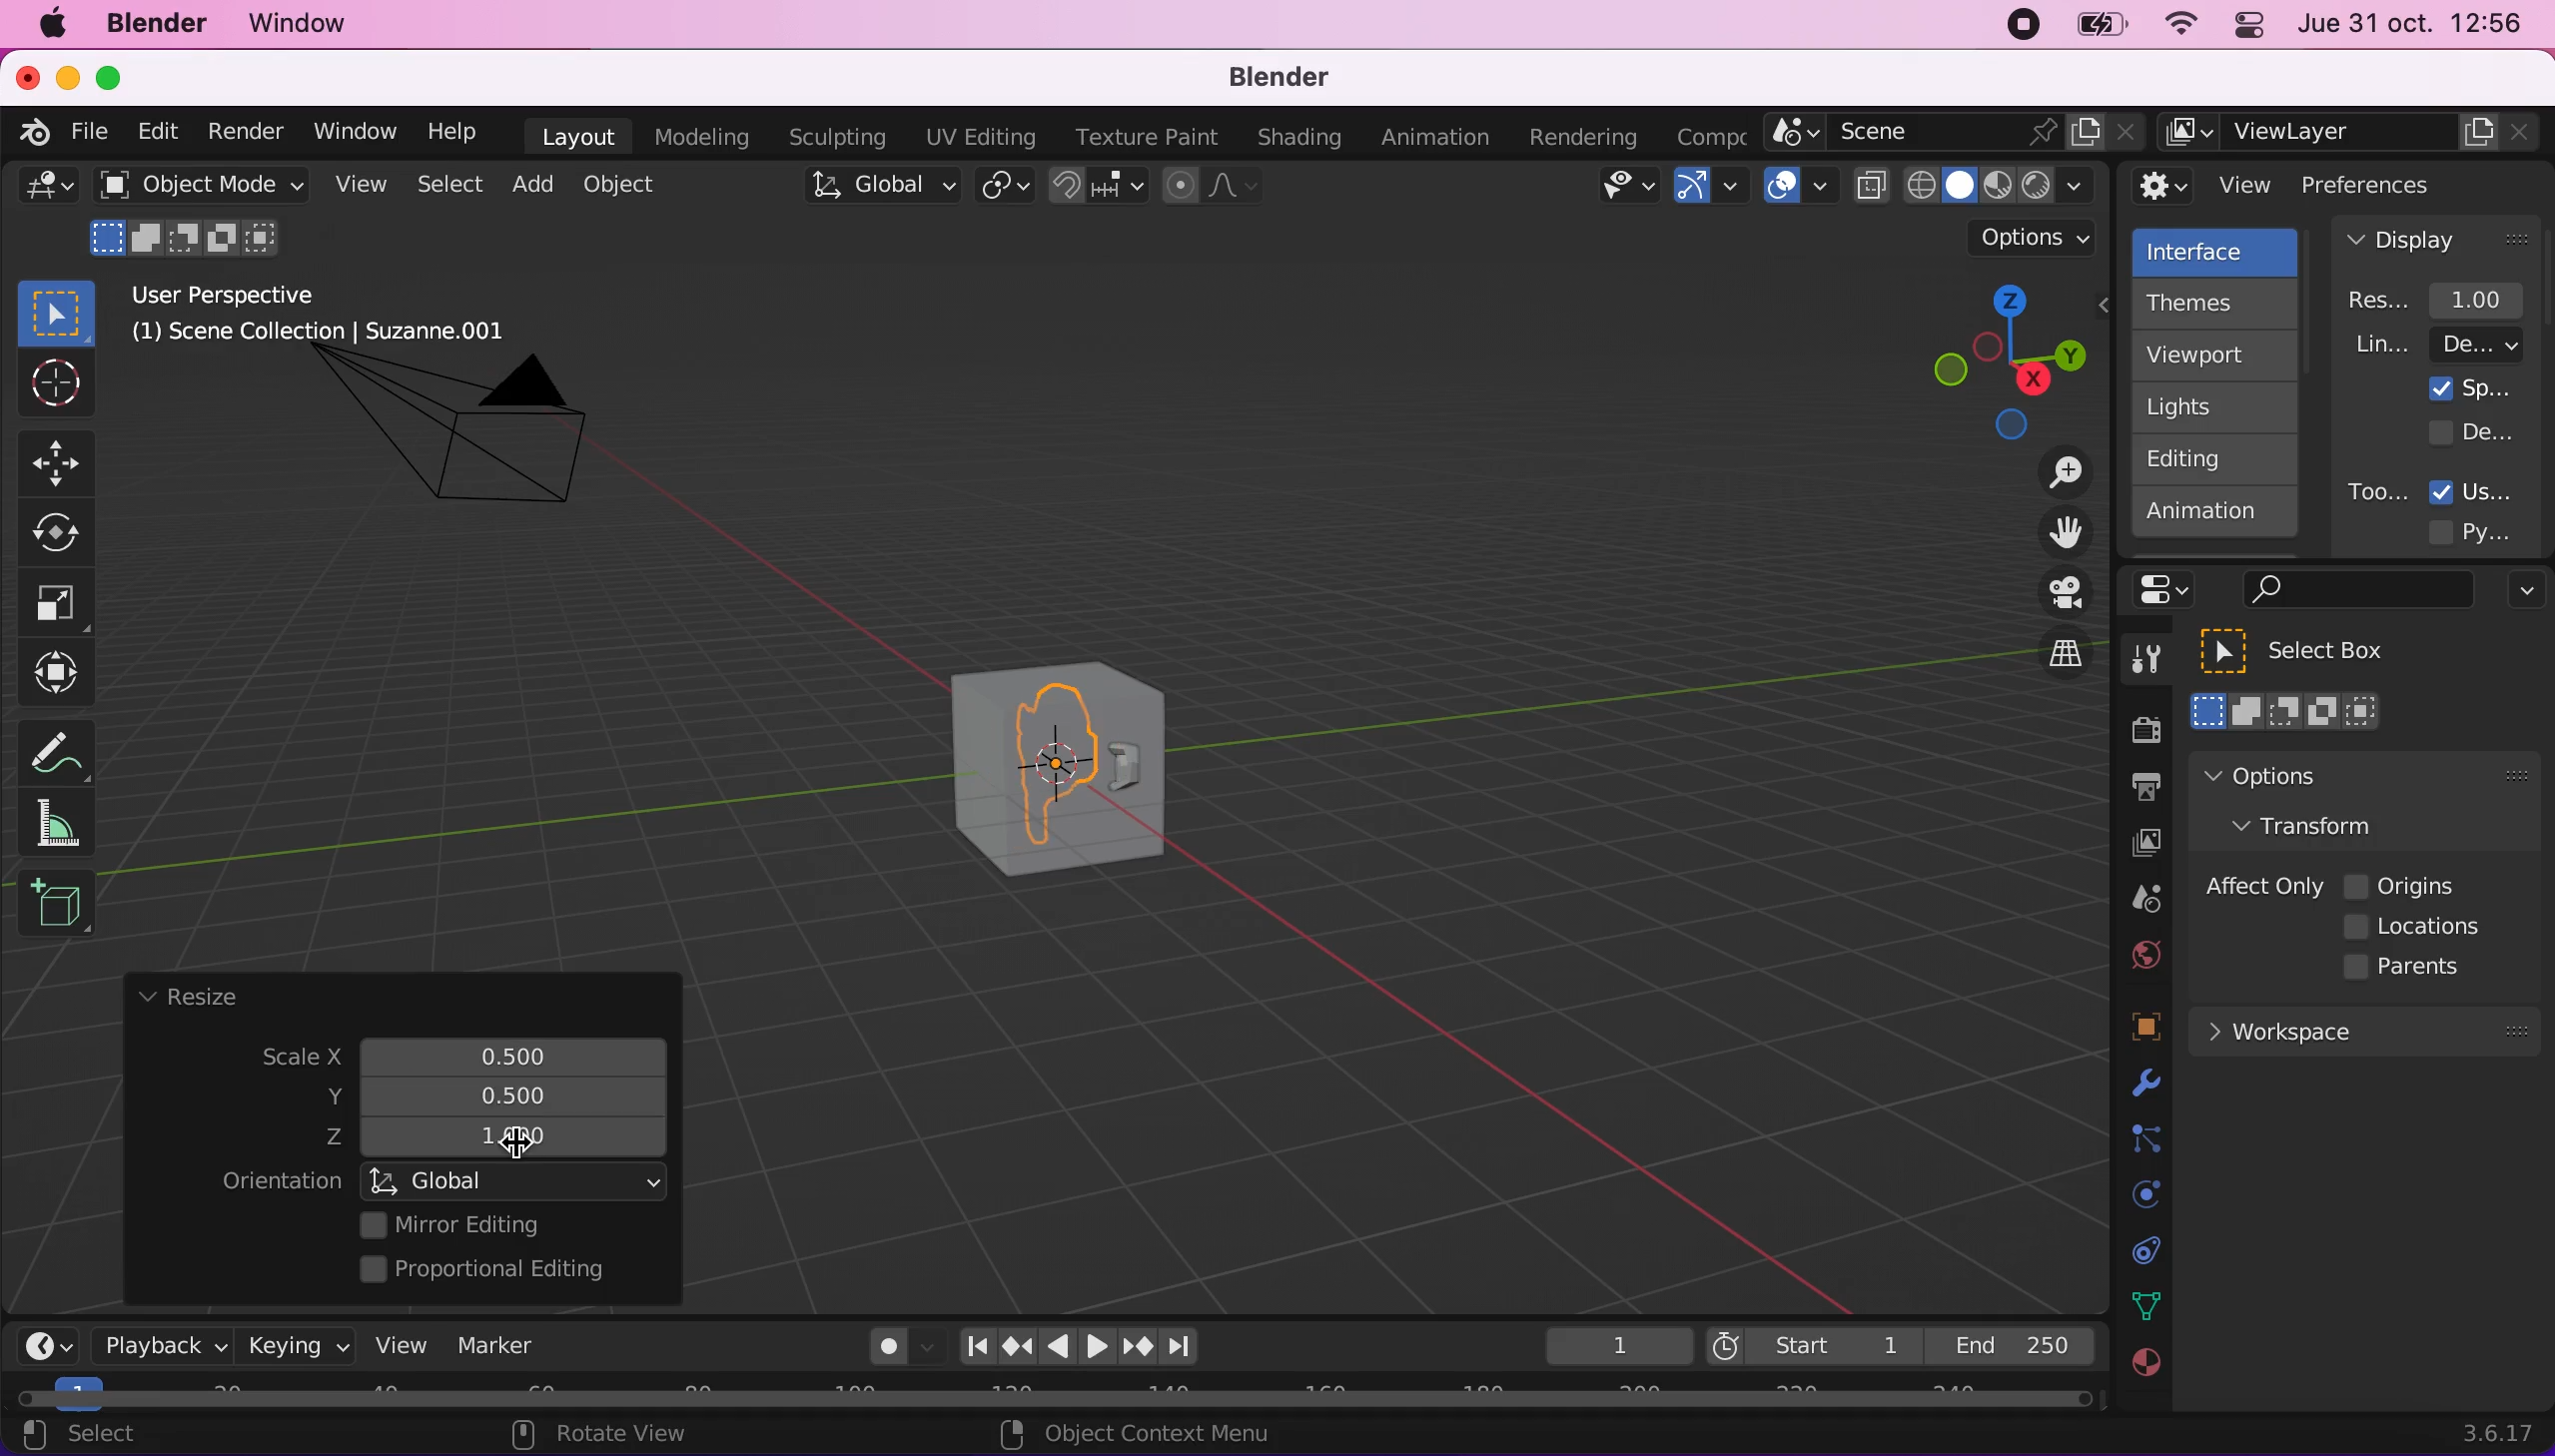 This screenshot has width=2555, height=1456. Describe the element at coordinates (2352, 133) in the screenshot. I see `view layer` at that location.